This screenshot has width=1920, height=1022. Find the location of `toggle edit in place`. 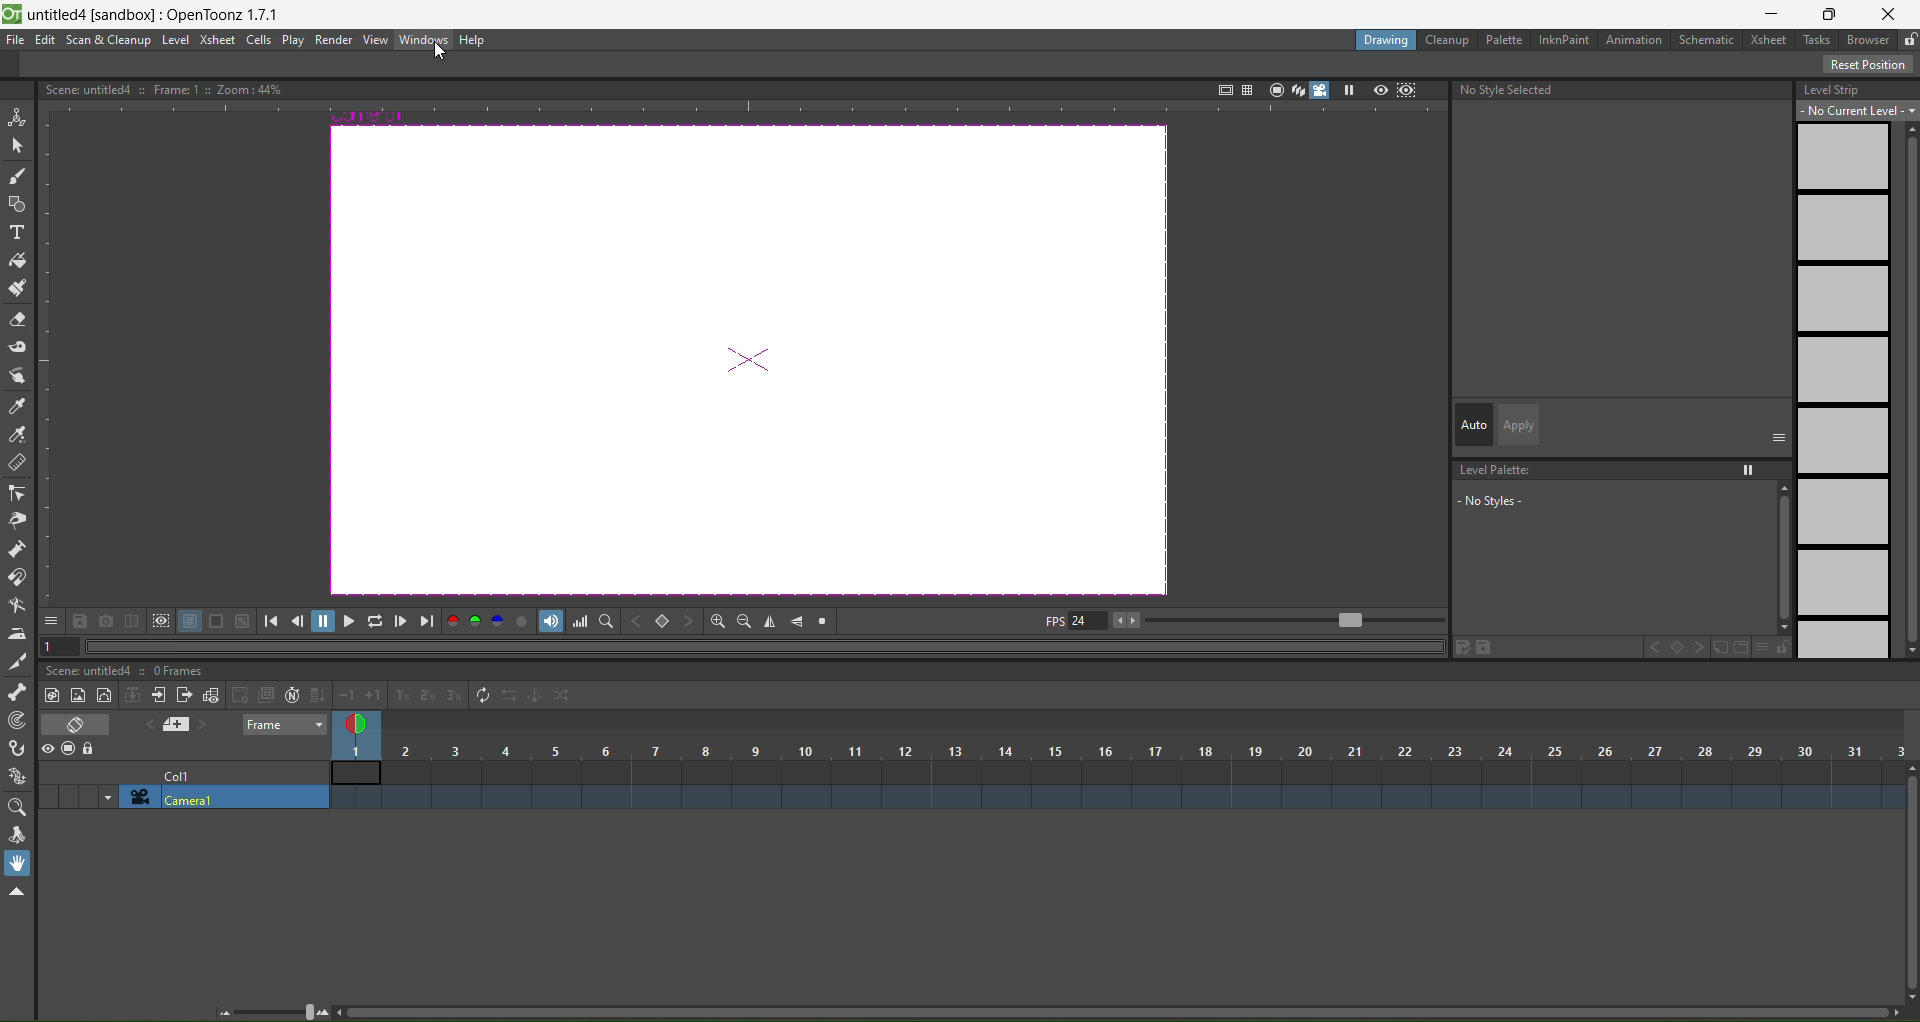

toggle edit in place is located at coordinates (210, 694).